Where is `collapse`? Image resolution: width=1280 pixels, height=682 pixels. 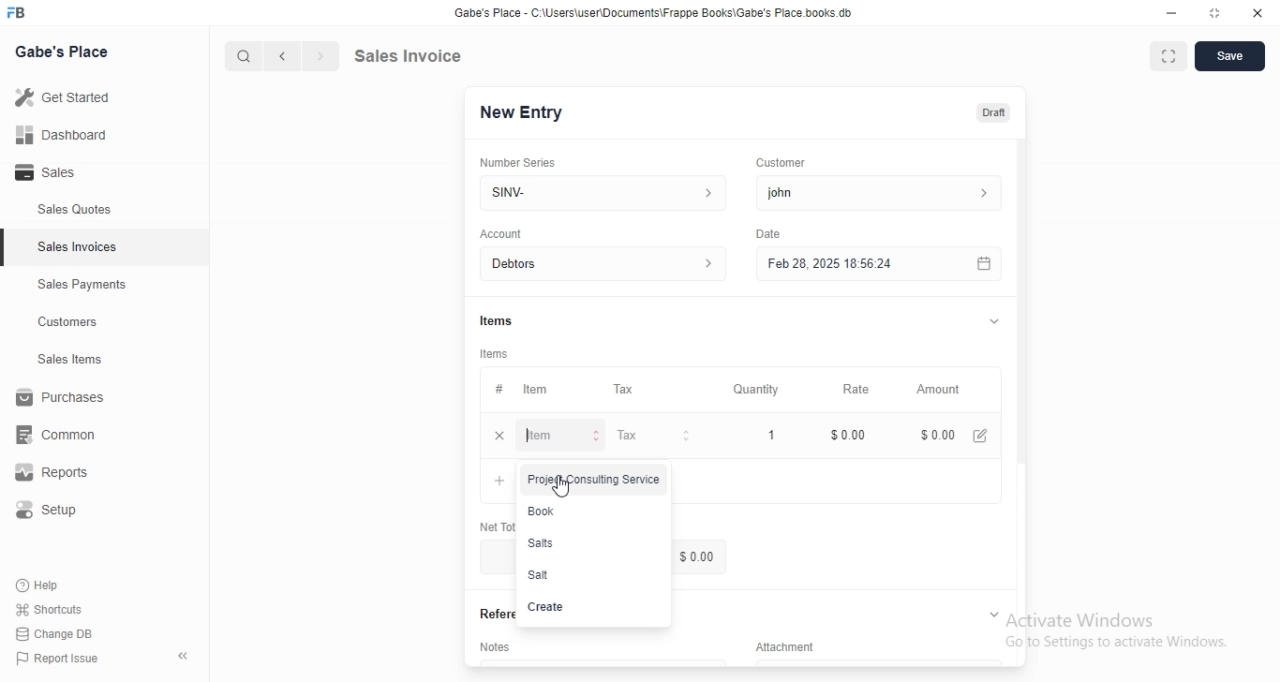 collapse is located at coordinates (992, 613).